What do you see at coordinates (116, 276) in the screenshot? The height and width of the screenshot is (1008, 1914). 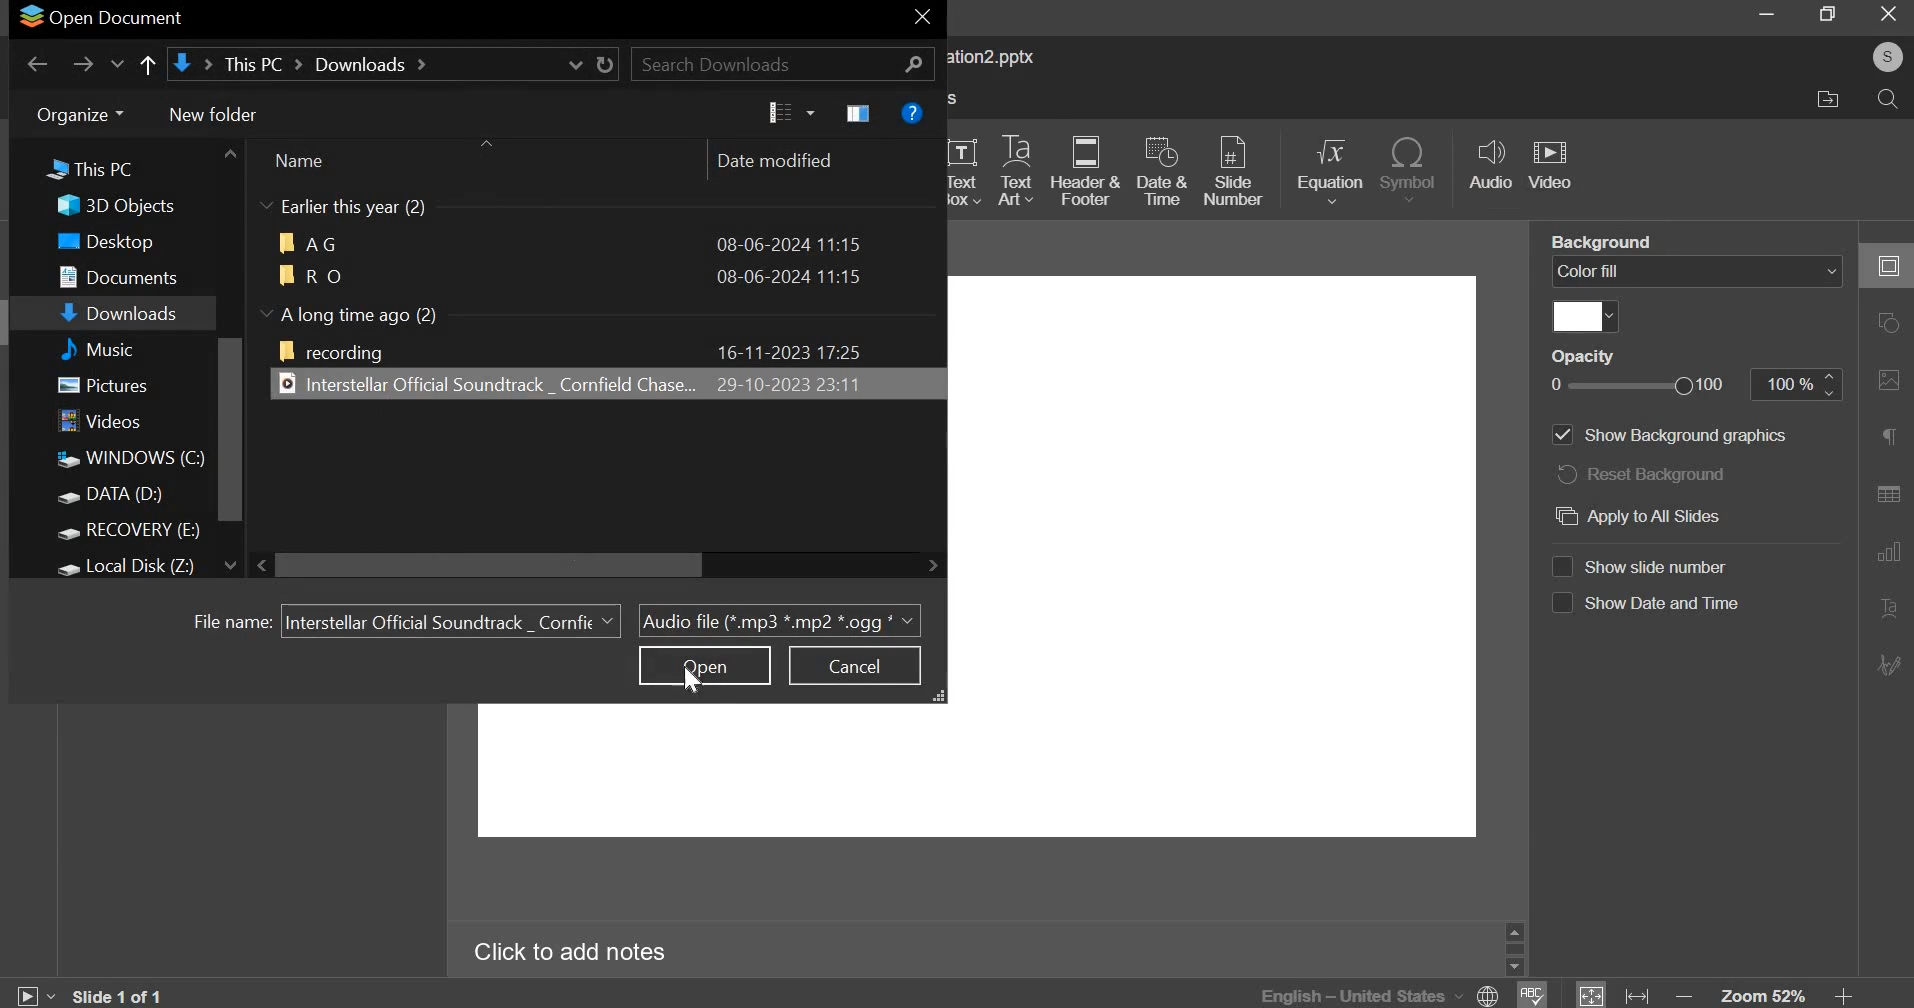 I see `Documents` at bounding box center [116, 276].